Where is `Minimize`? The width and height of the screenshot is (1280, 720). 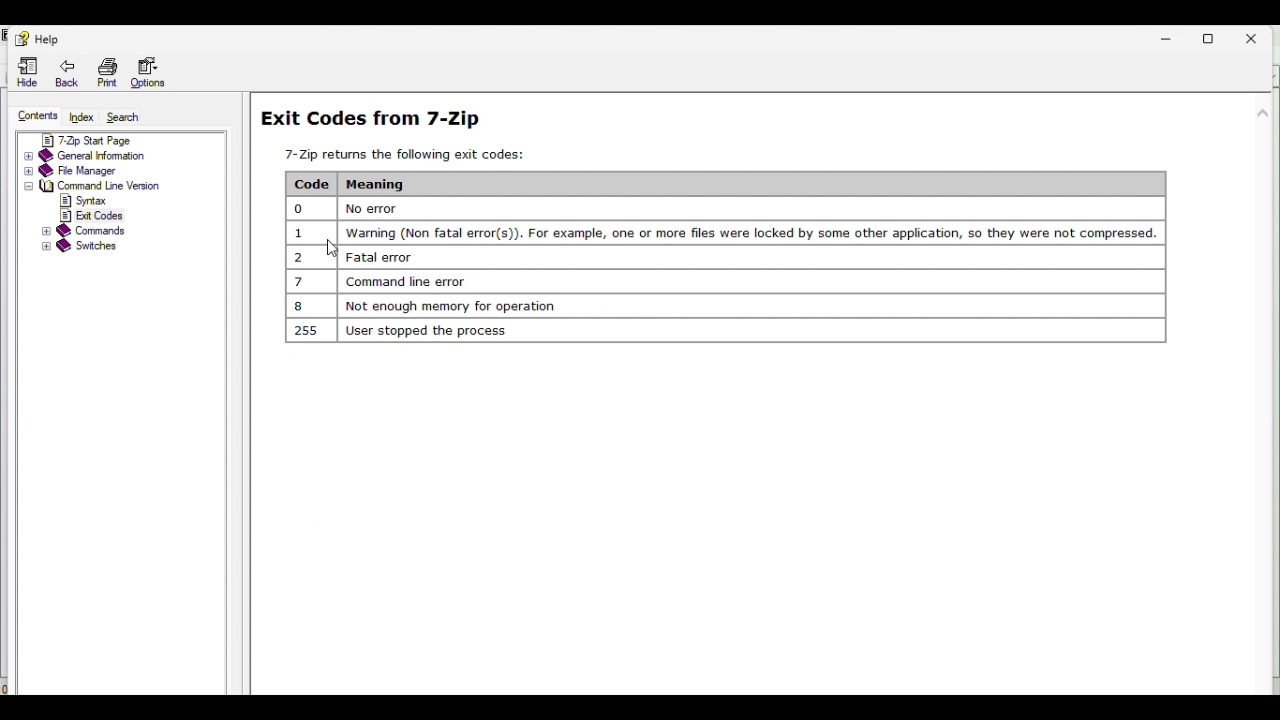 Minimize is located at coordinates (1176, 35).